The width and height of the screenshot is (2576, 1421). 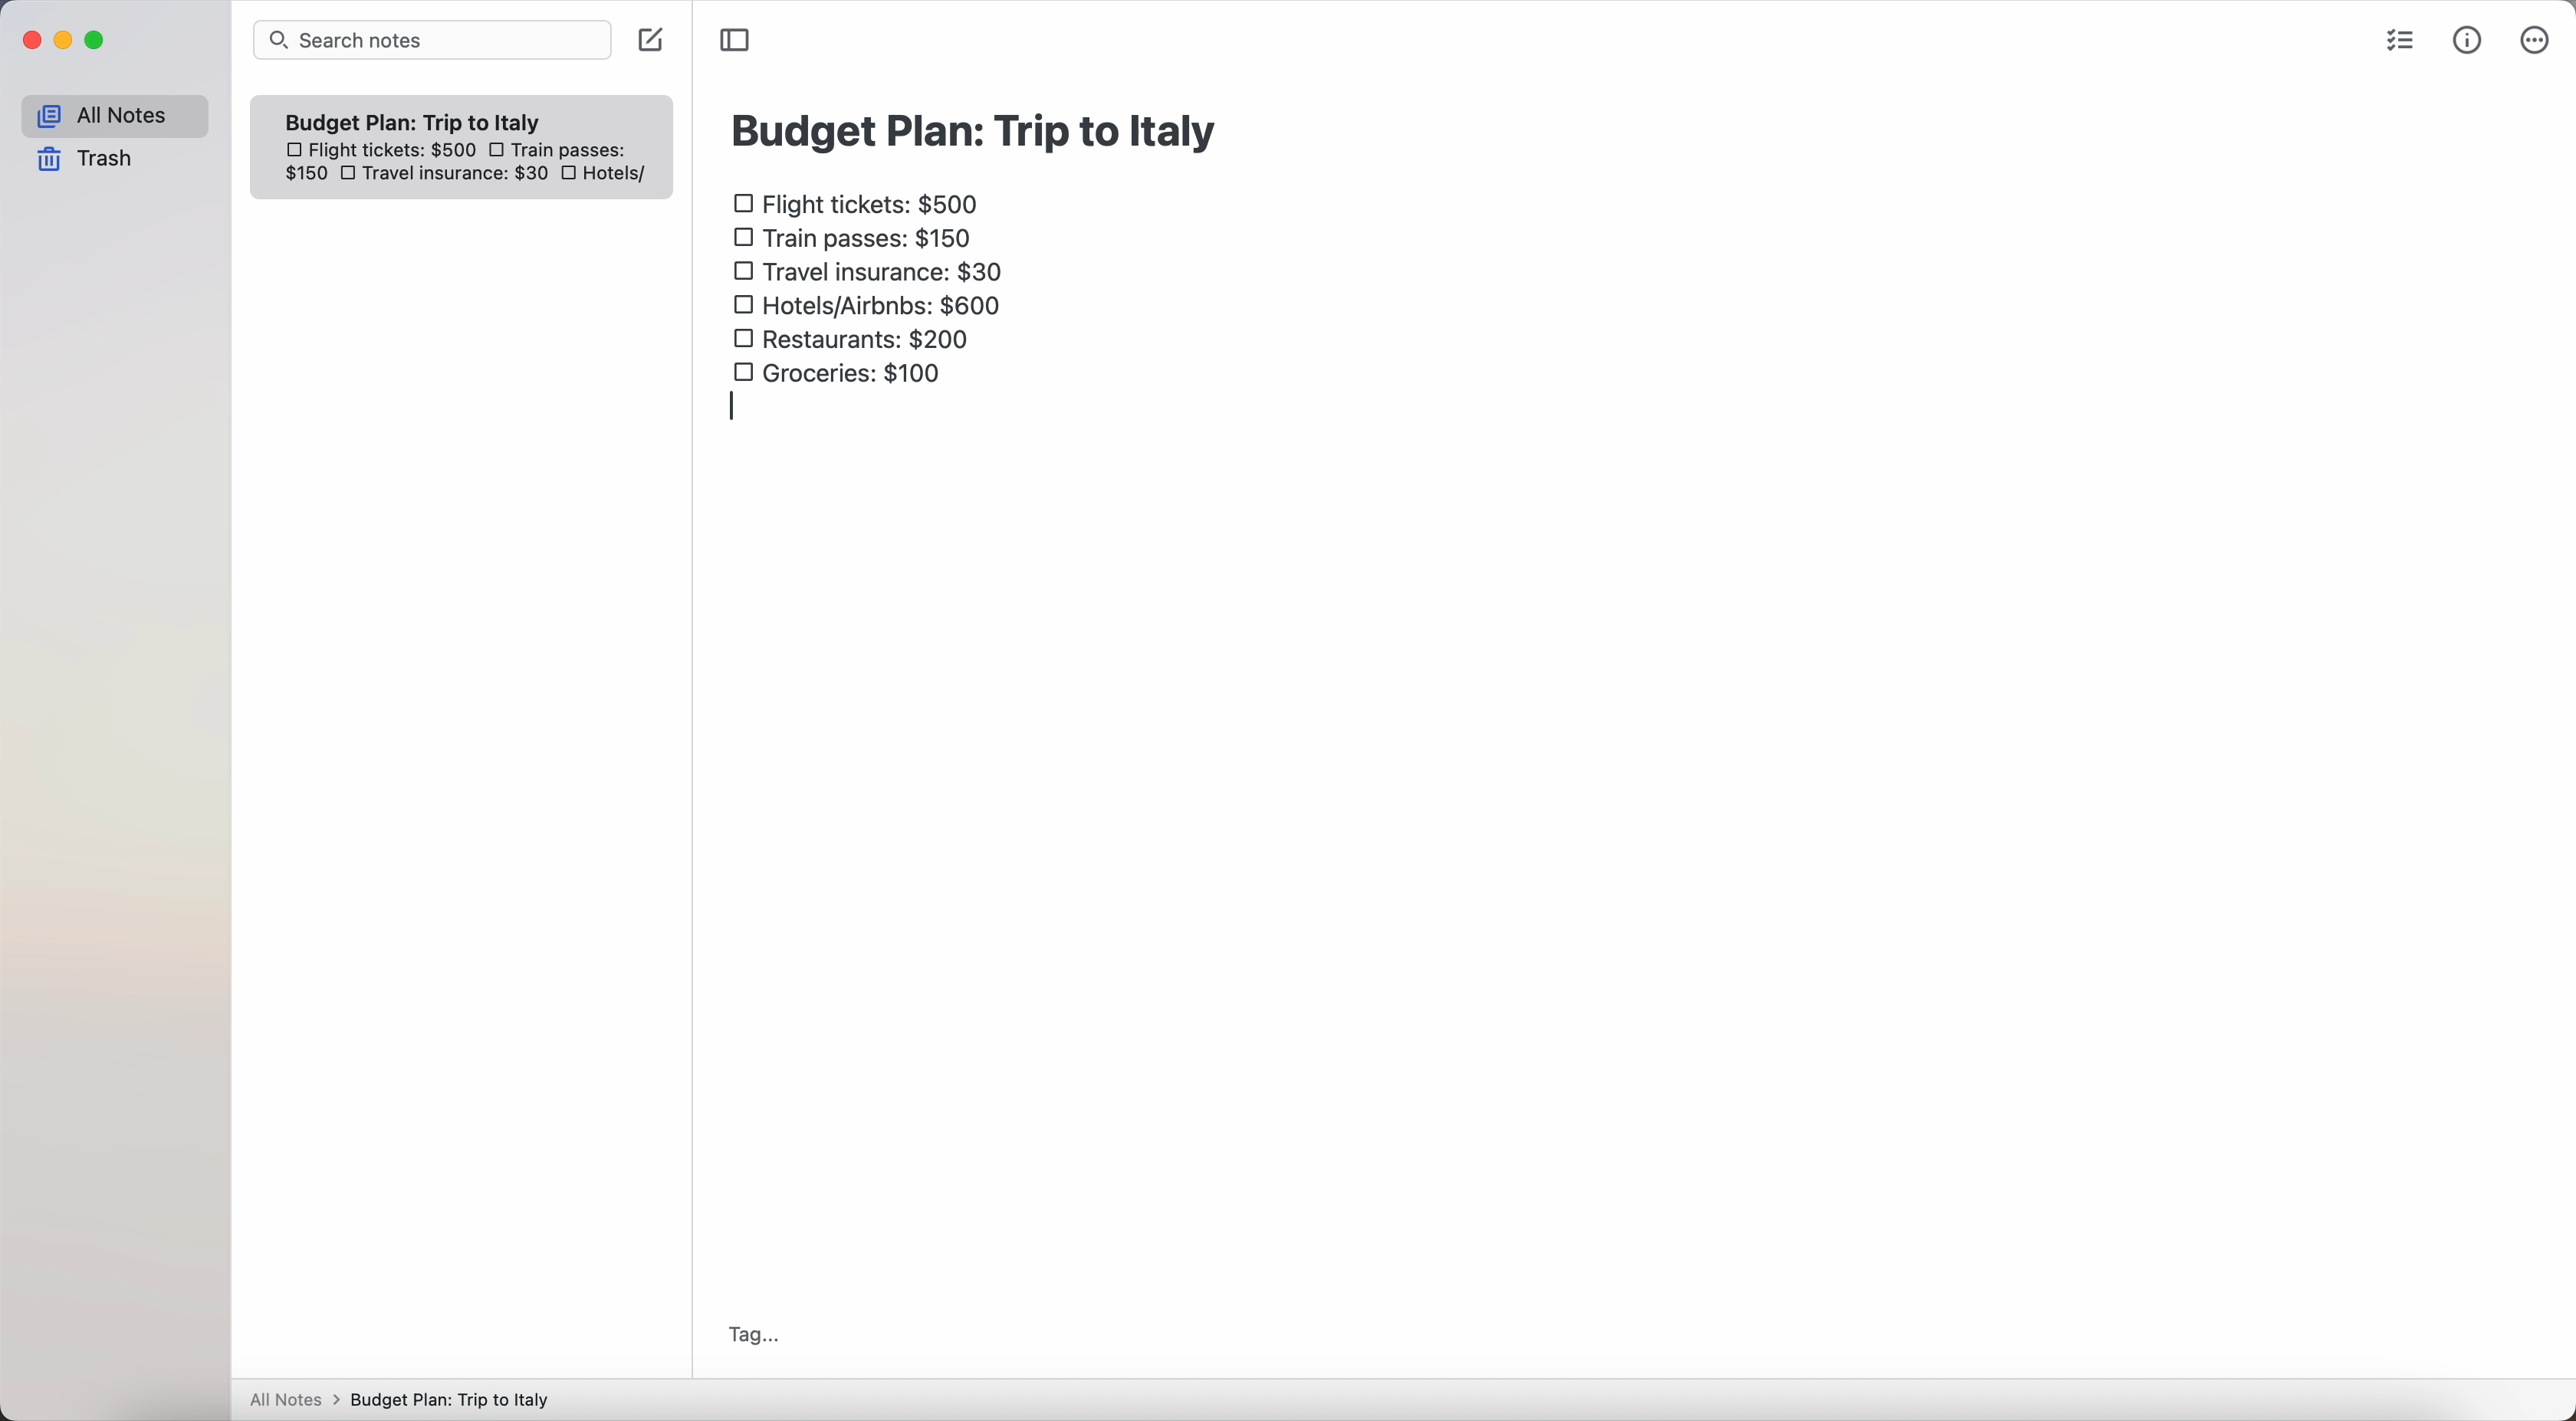 What do you see at coordinates (649, 42) in the screenshot?
I see `create note` at bounding box center [649, 42].